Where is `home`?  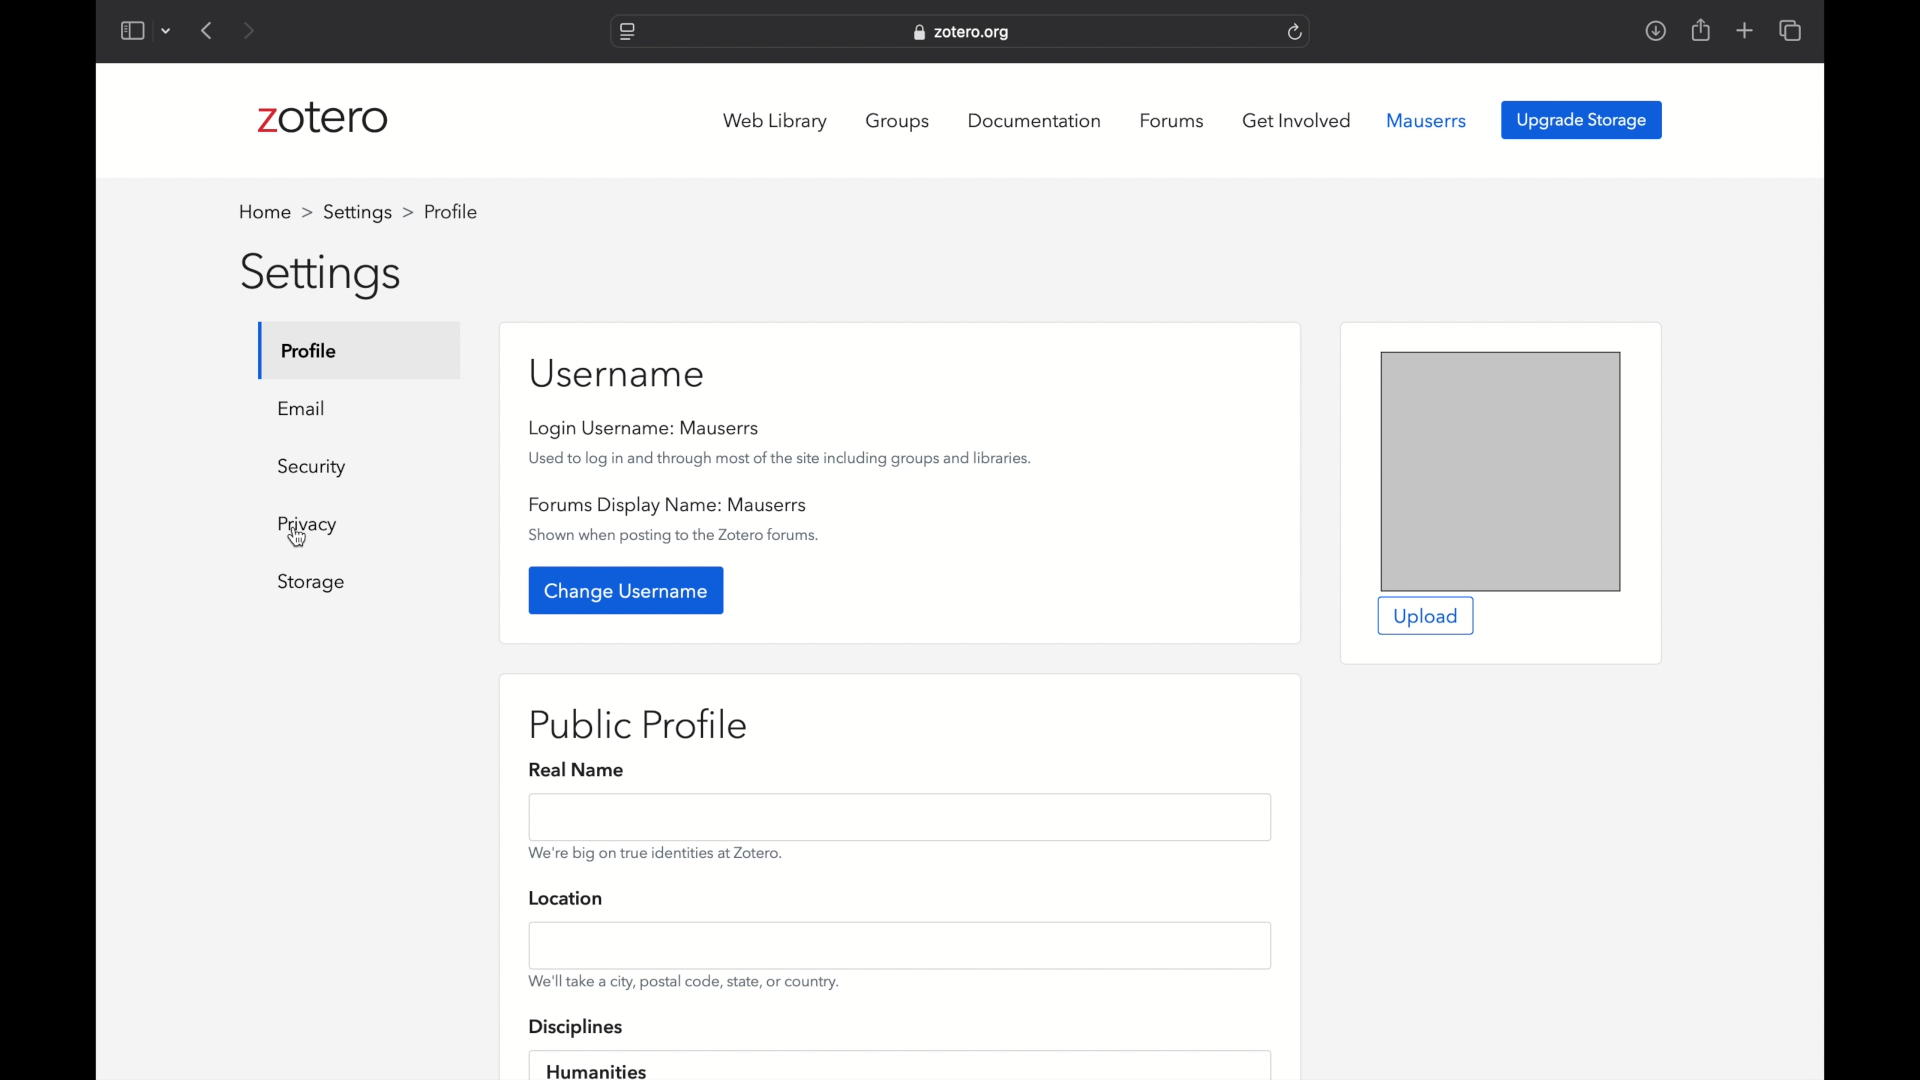
home is located at coordinates (276, 212).